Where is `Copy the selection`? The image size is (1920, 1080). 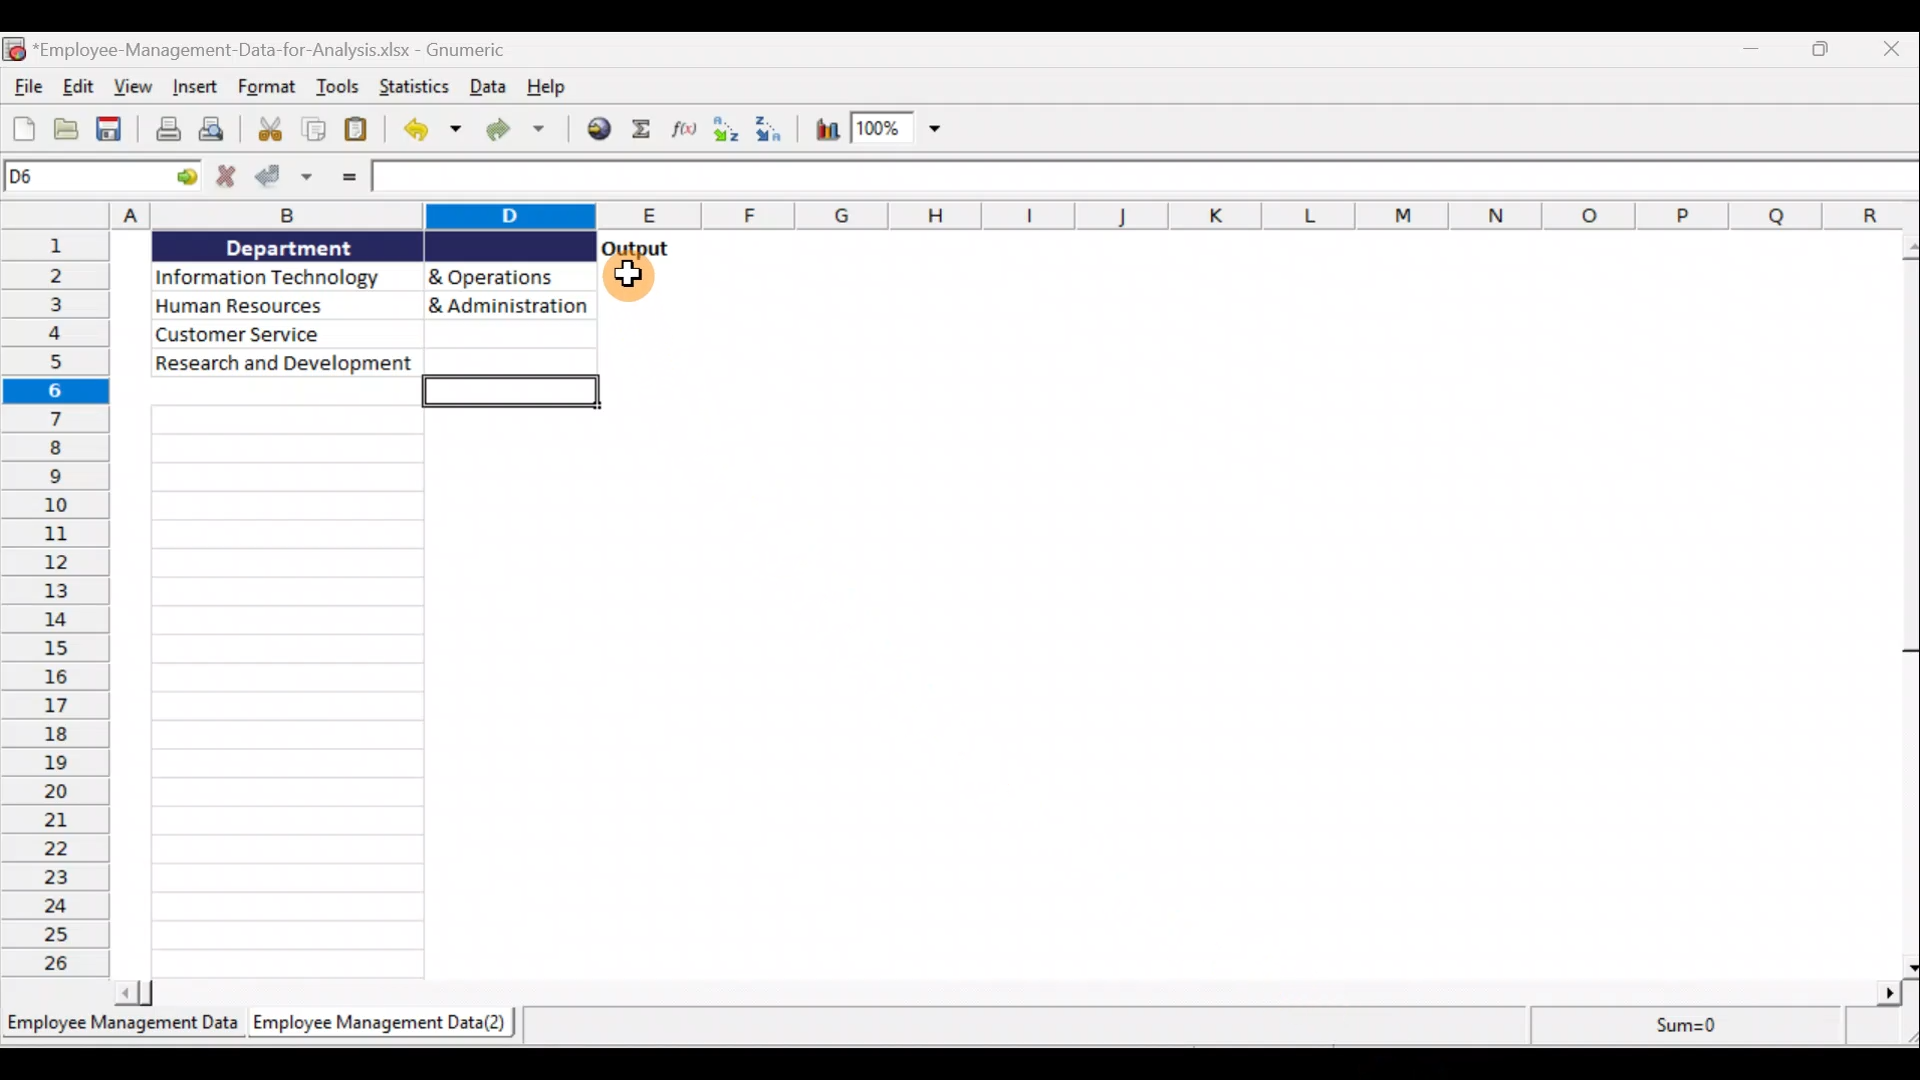
Copy the selection is located at coordinates (317, 131).